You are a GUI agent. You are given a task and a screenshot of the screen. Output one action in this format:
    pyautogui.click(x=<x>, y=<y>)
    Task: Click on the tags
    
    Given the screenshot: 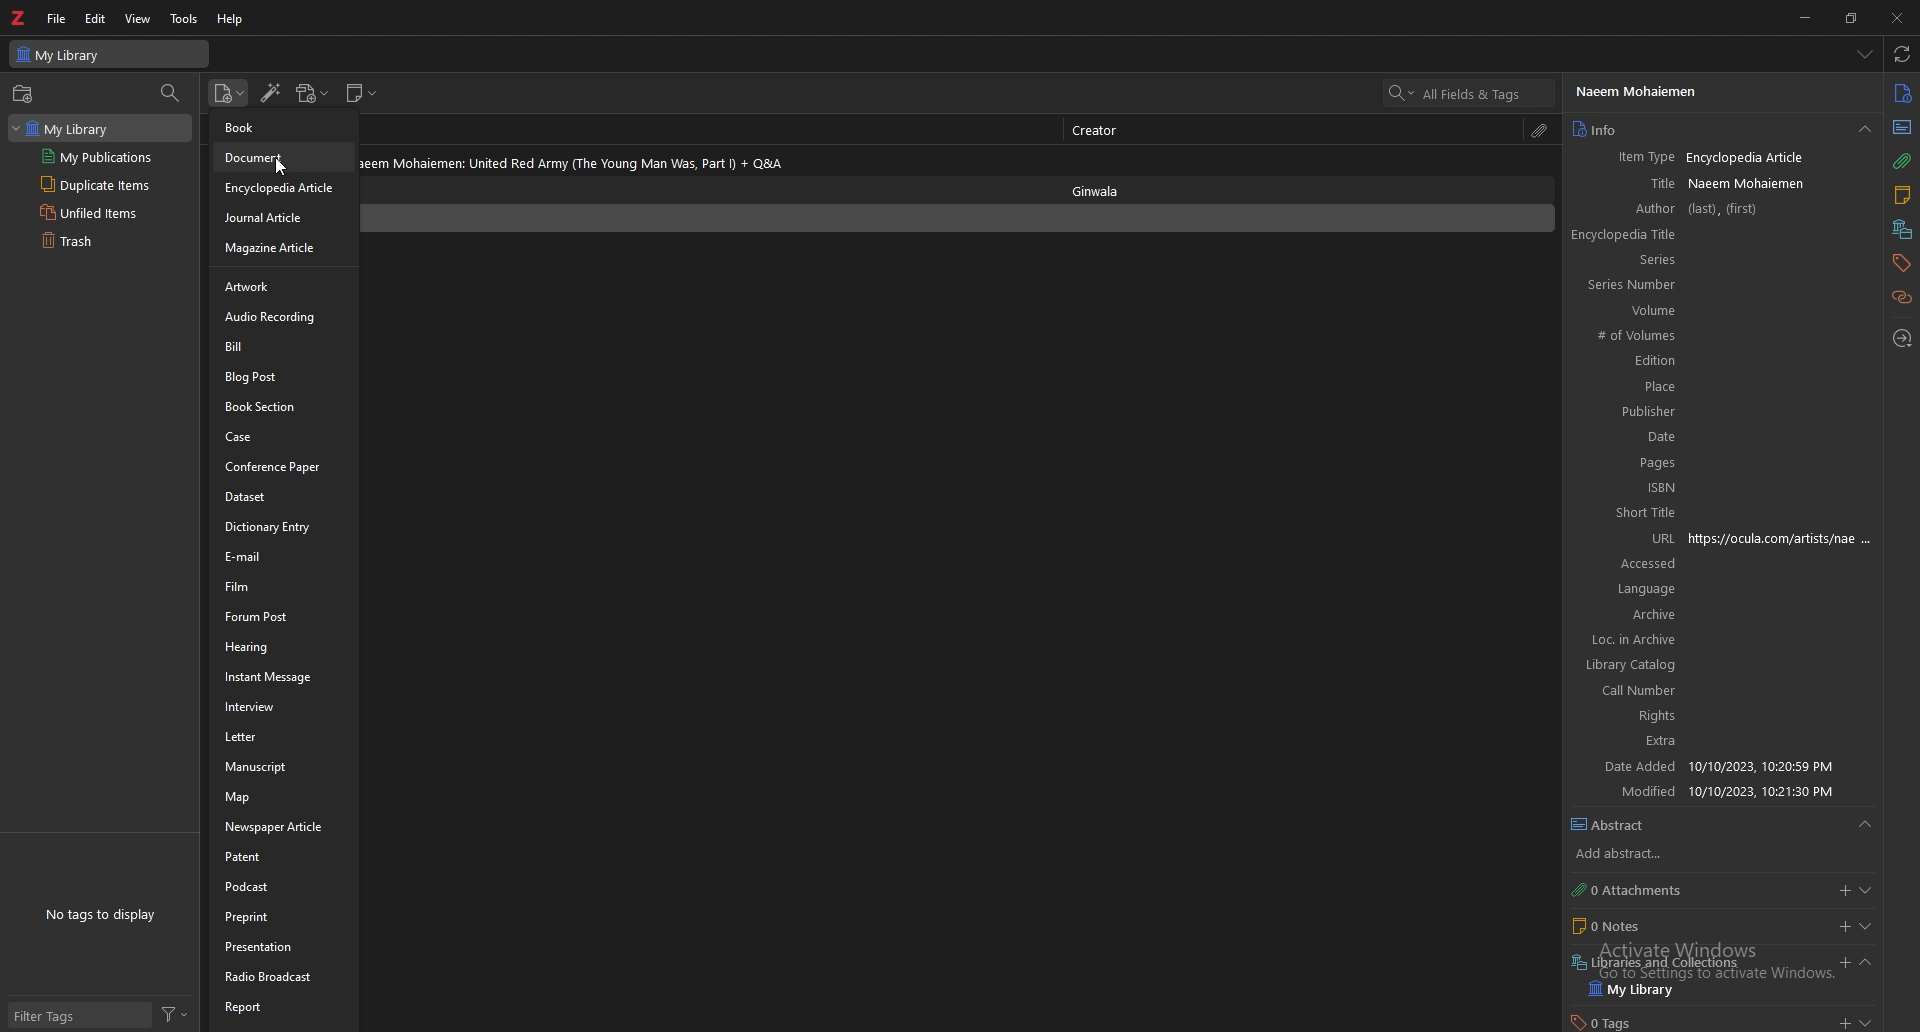 What is the action you would take?
    pyautogui.click(x=1696, y=1021)
    